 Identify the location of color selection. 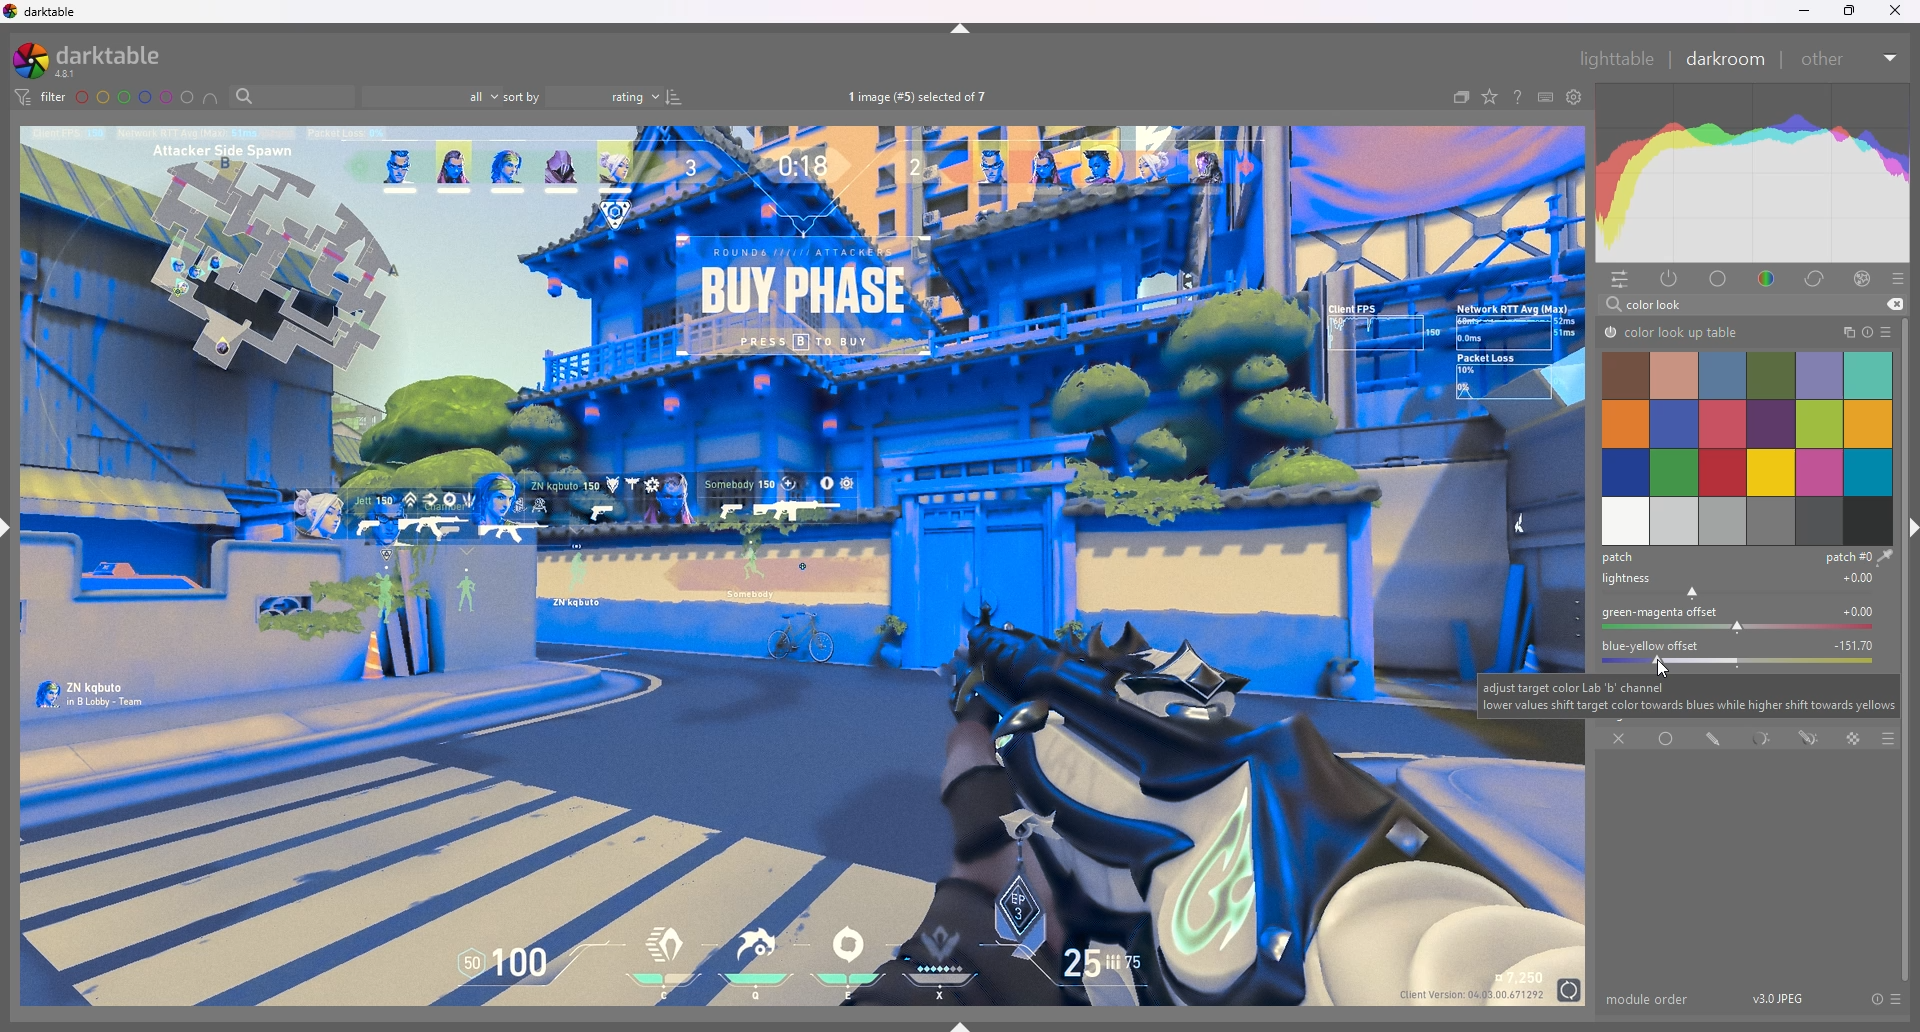
(1746, 447).